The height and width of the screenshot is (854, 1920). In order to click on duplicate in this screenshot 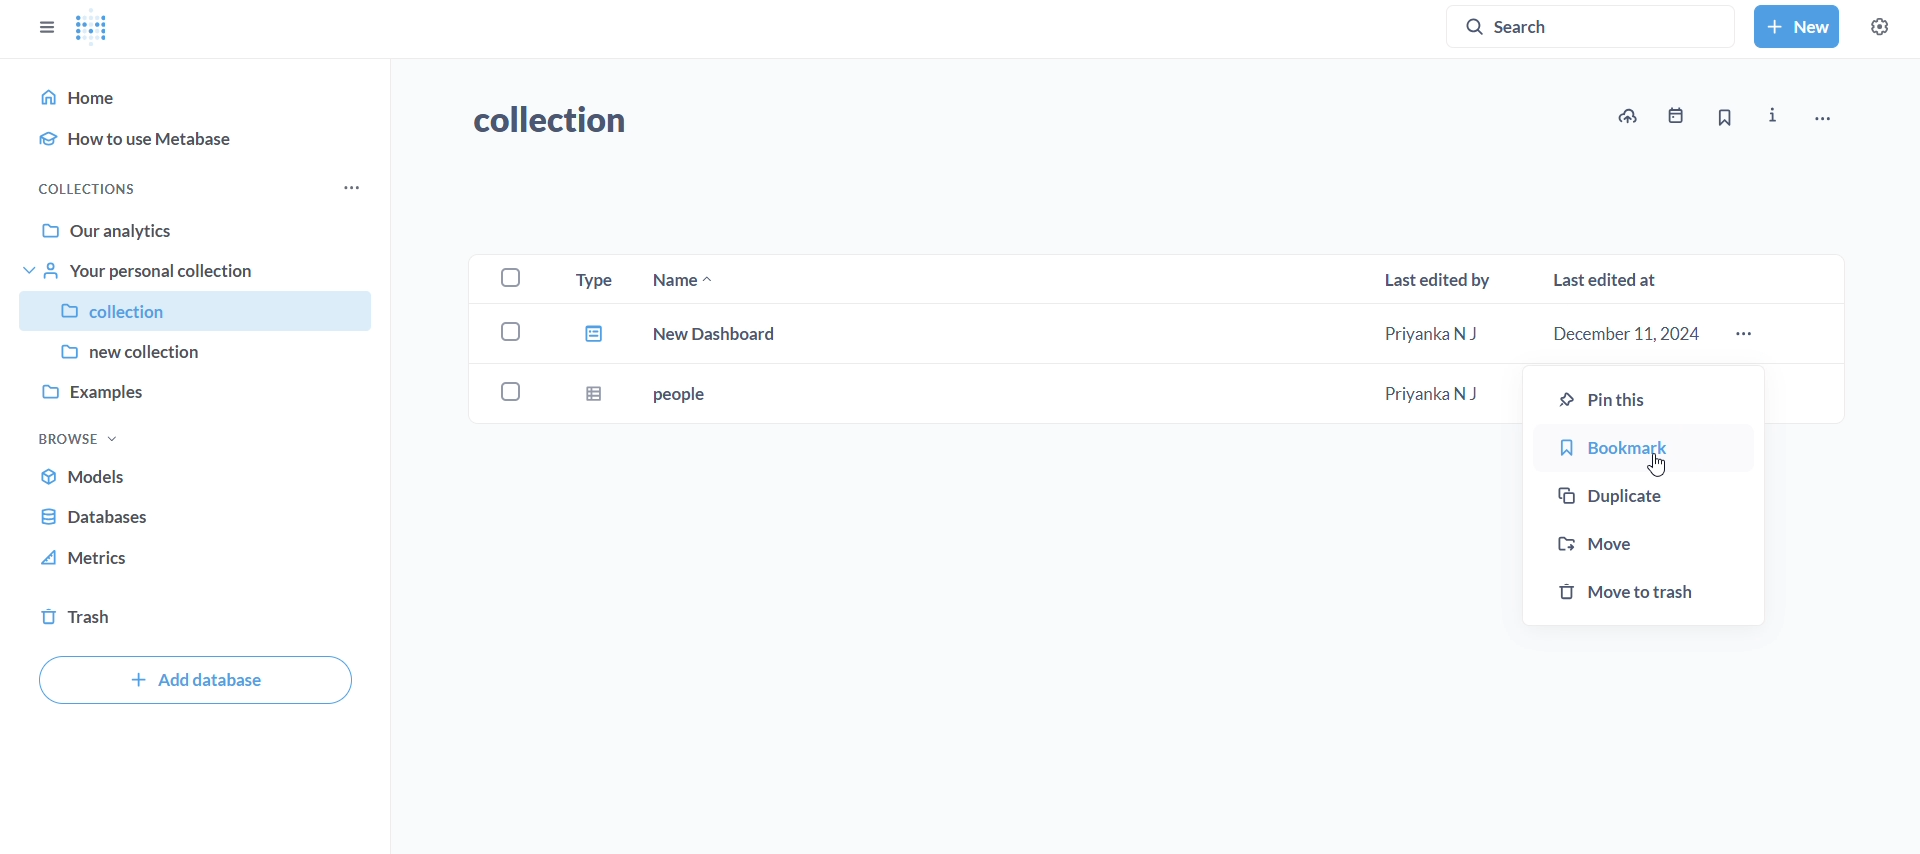, I will do `click(1640, 498)`.